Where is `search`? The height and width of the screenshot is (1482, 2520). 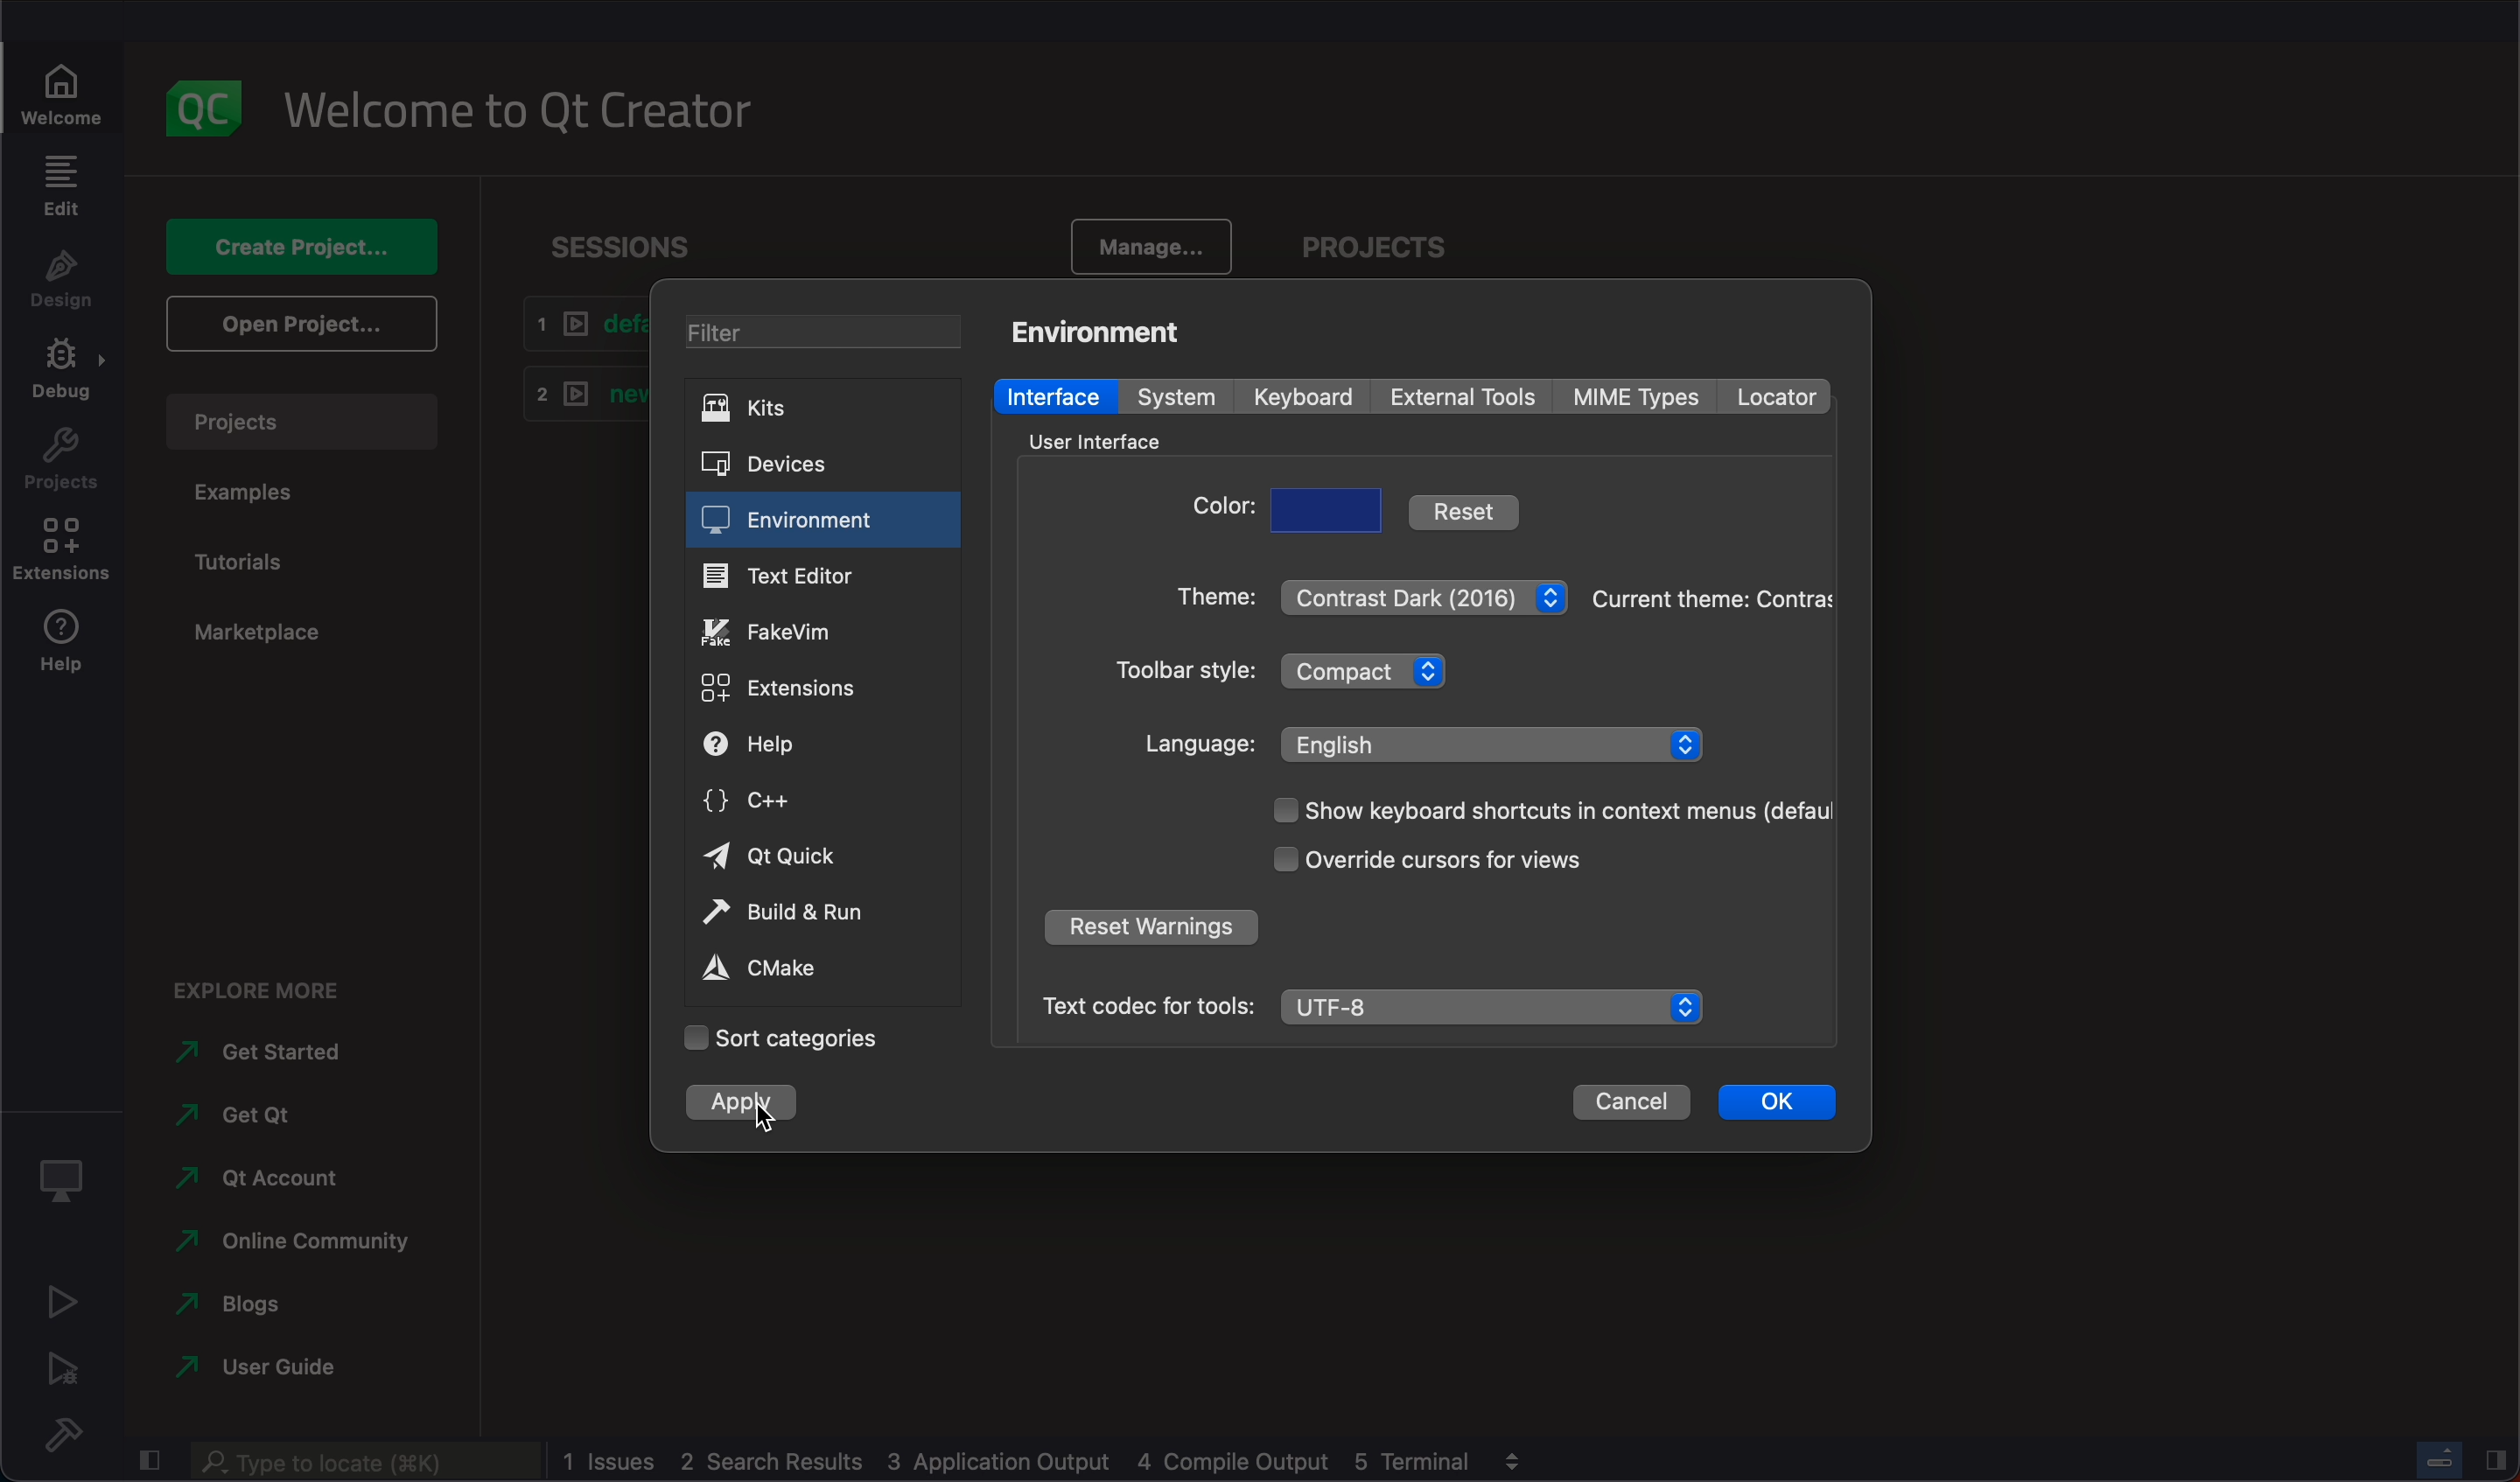 search is located at coordinates (371, 1463).